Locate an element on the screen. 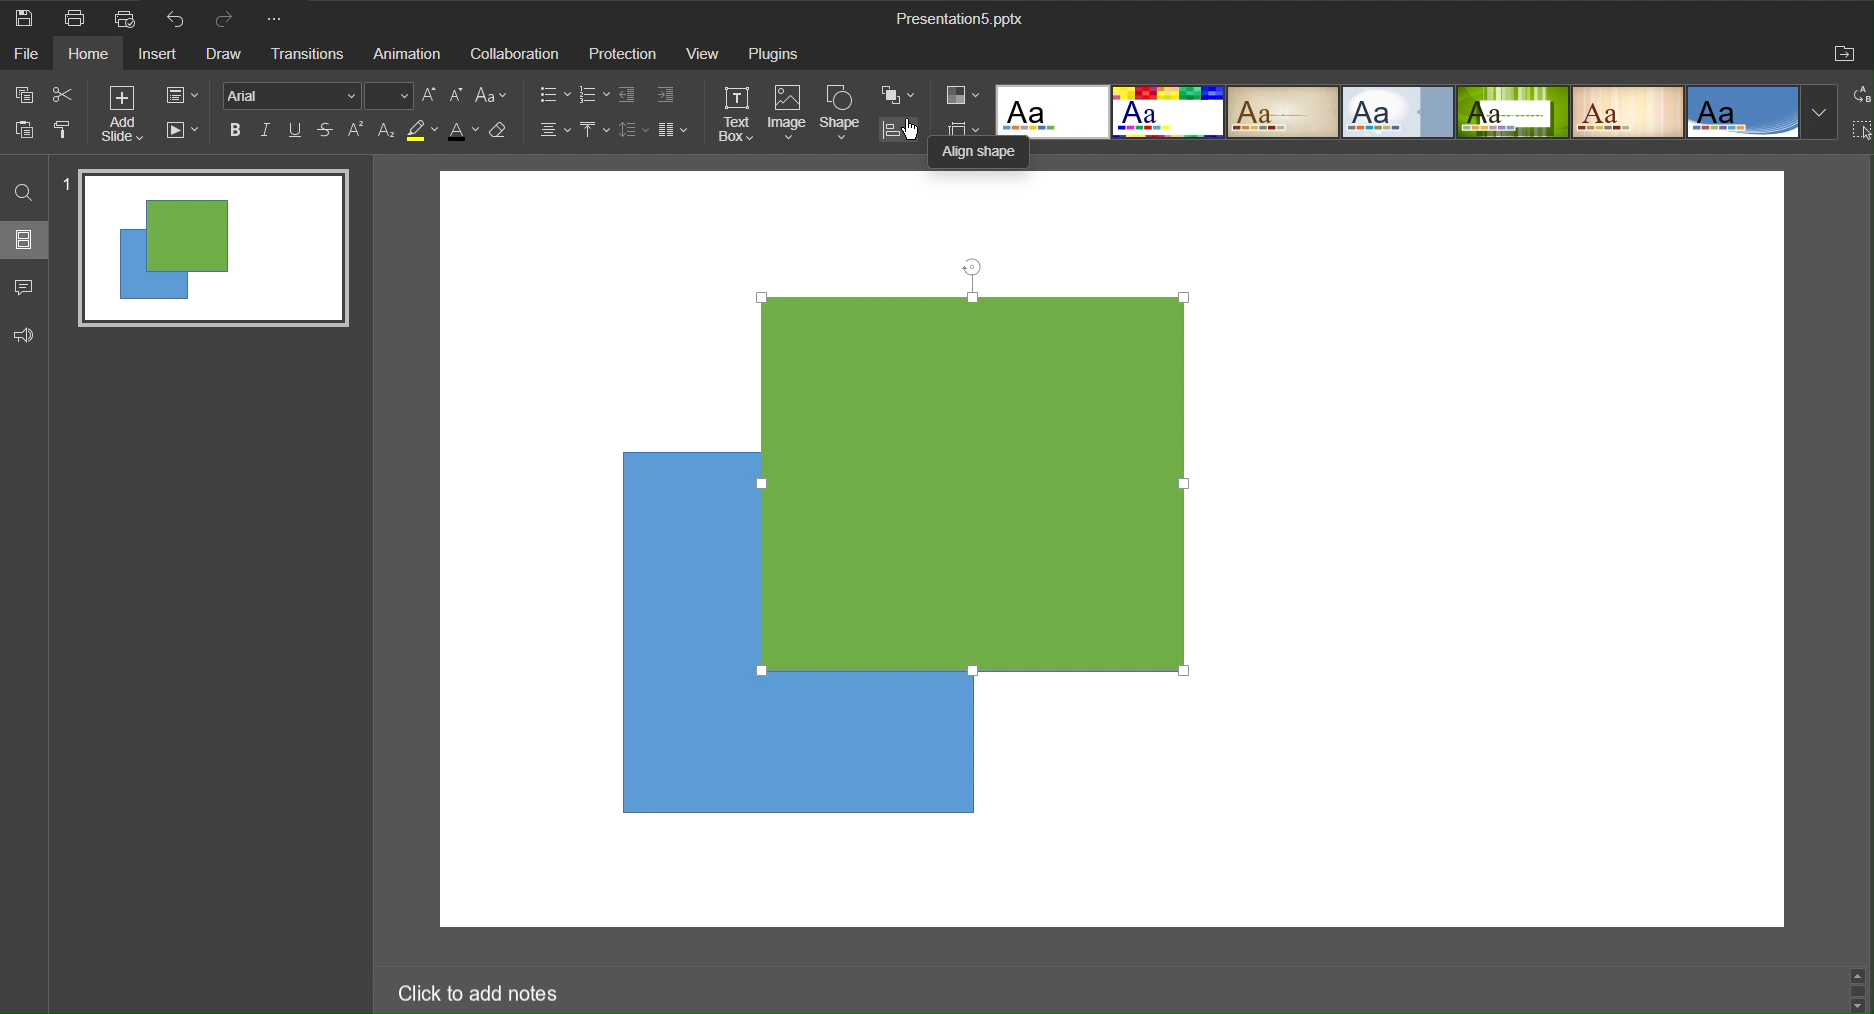  Slide Settings is located at coordinates (181, 97).